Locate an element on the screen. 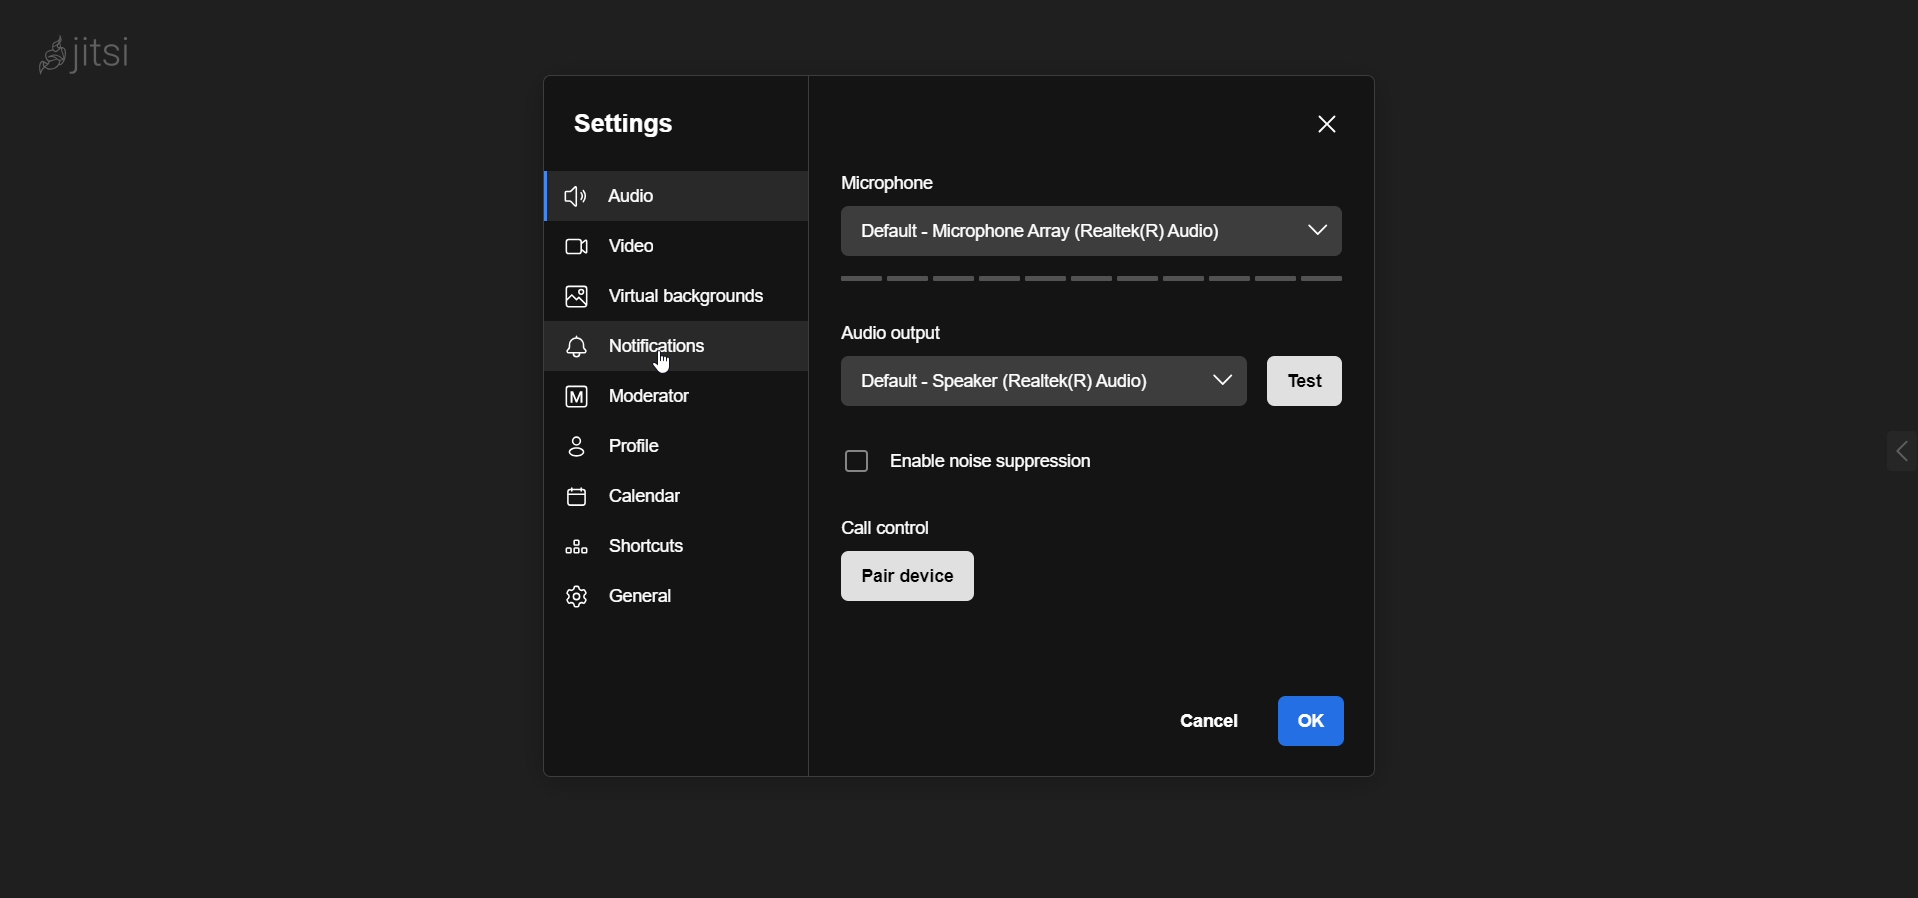 This screenshot has width=1918, height=898. shortcuts is located at coordinates (629, 548).